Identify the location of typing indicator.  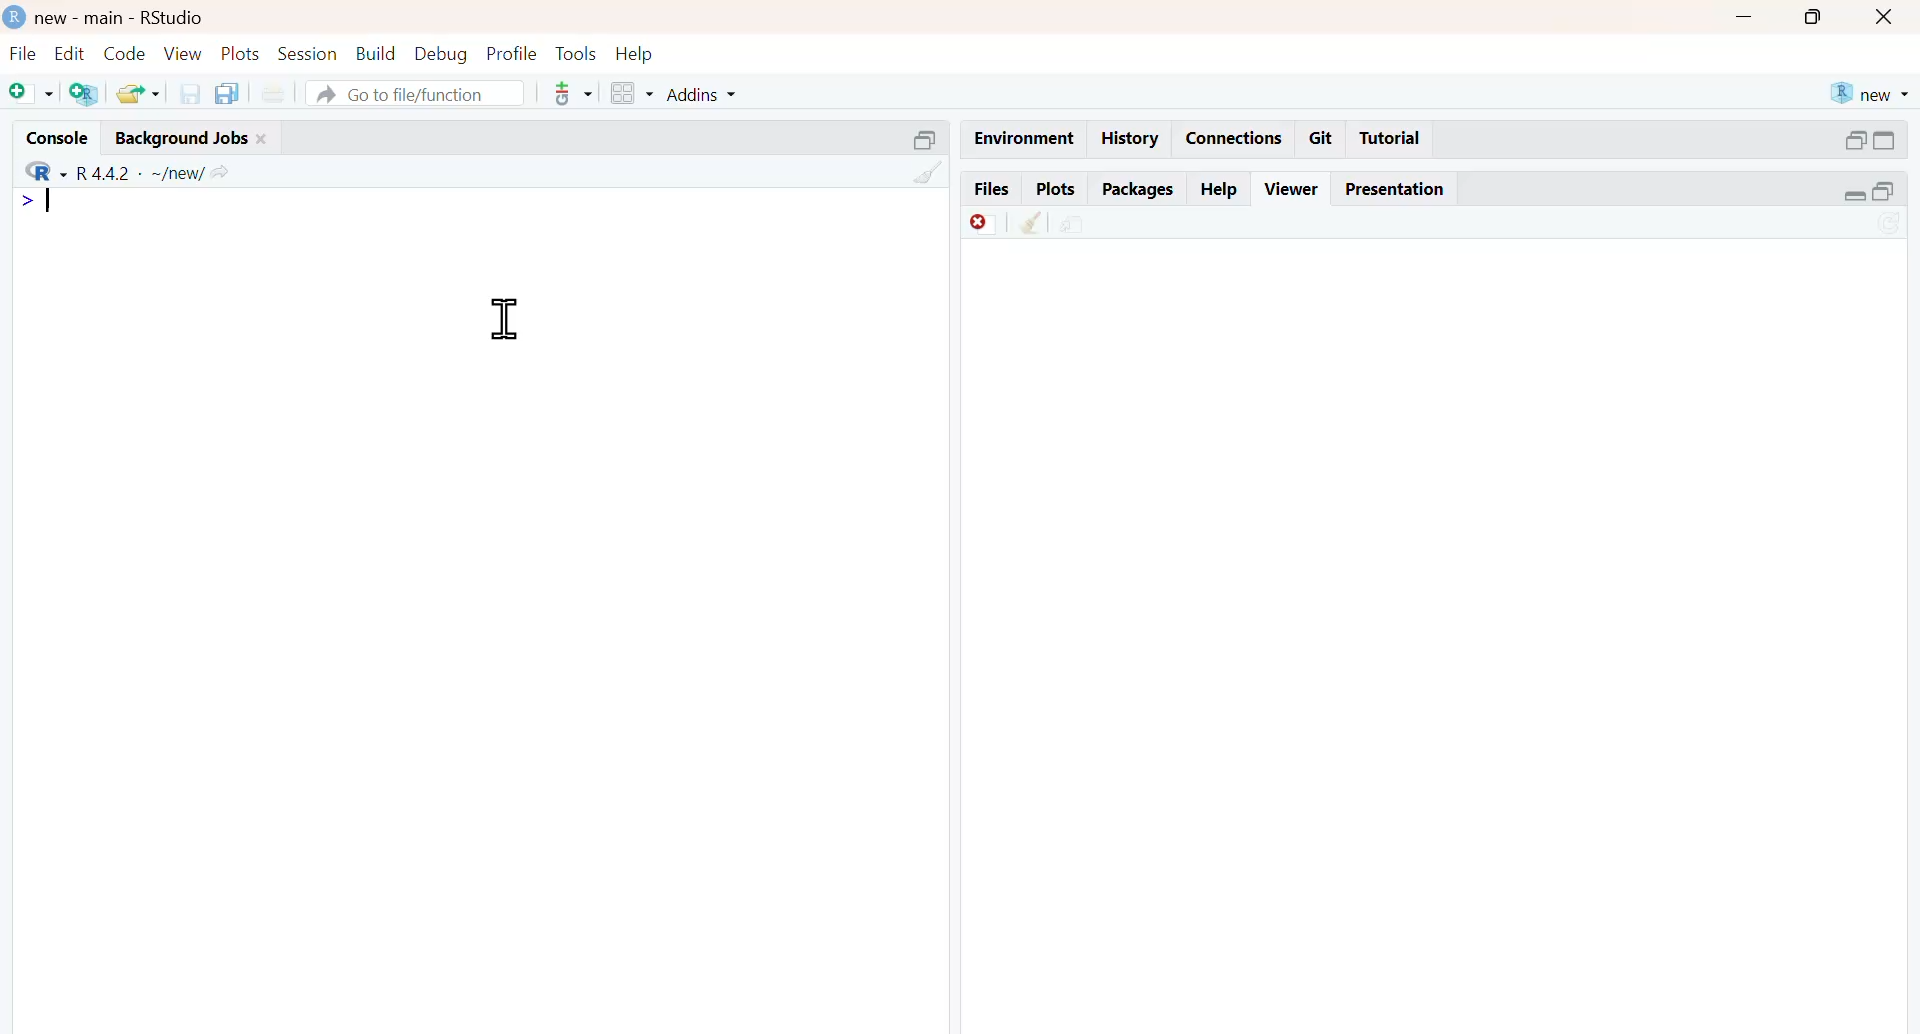
(51, 200).